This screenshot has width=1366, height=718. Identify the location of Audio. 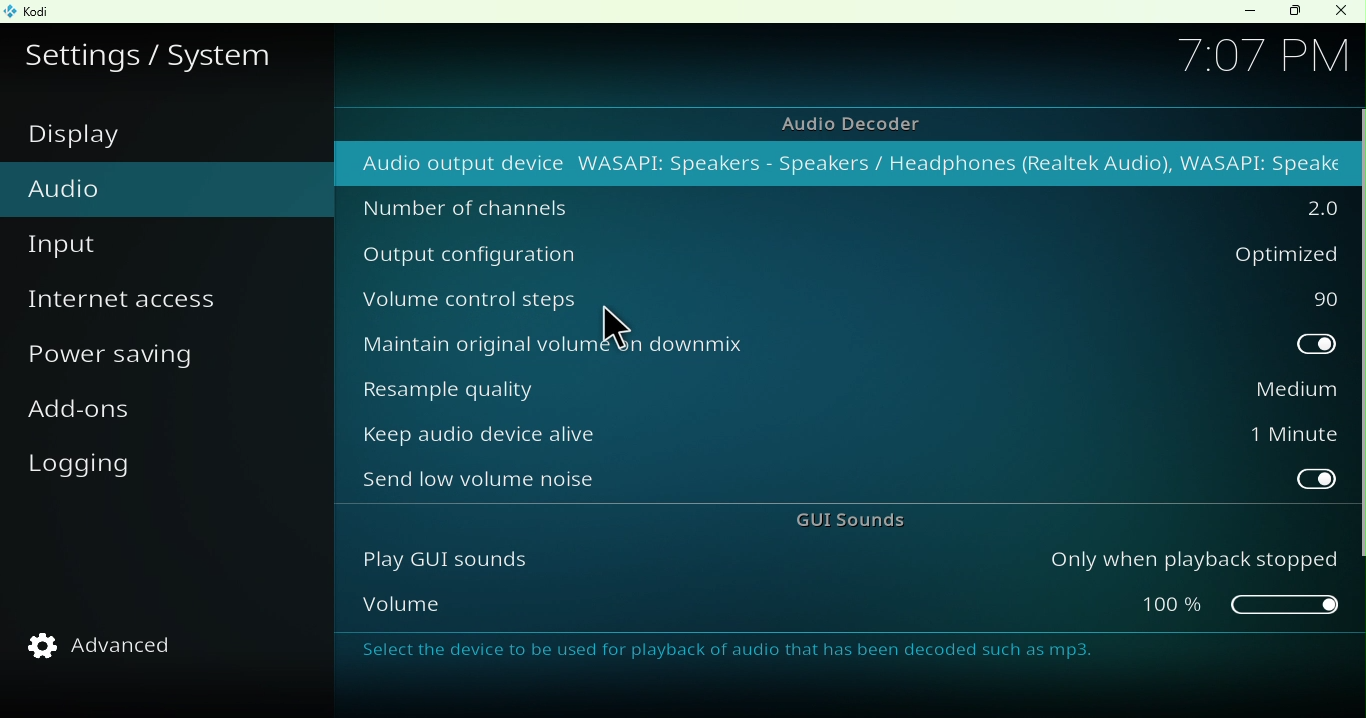
(115, 188).